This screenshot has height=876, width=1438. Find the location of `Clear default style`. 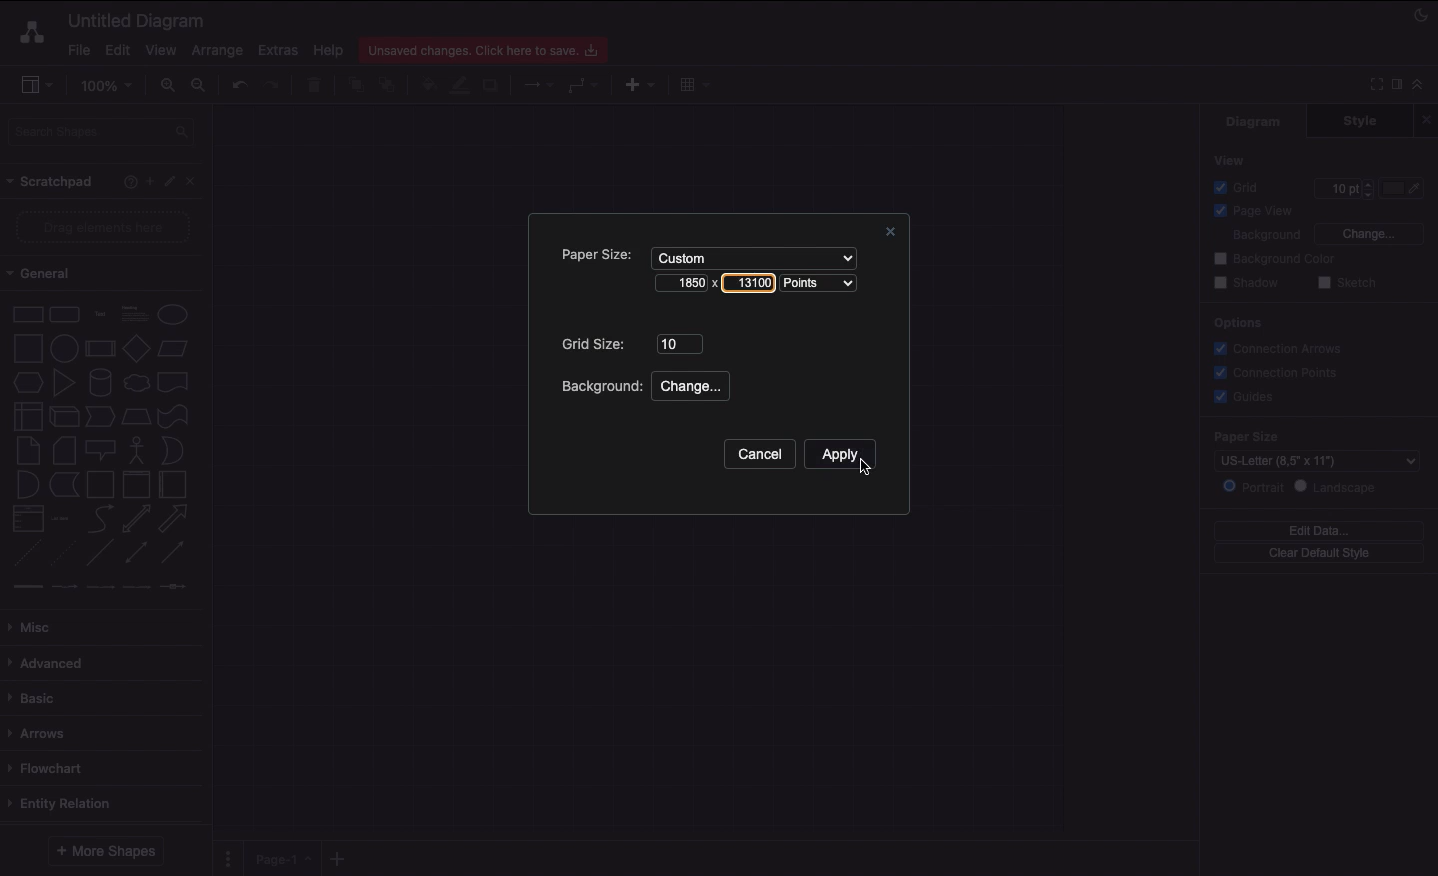

Clear default style is located at coordinates (1318, 554).